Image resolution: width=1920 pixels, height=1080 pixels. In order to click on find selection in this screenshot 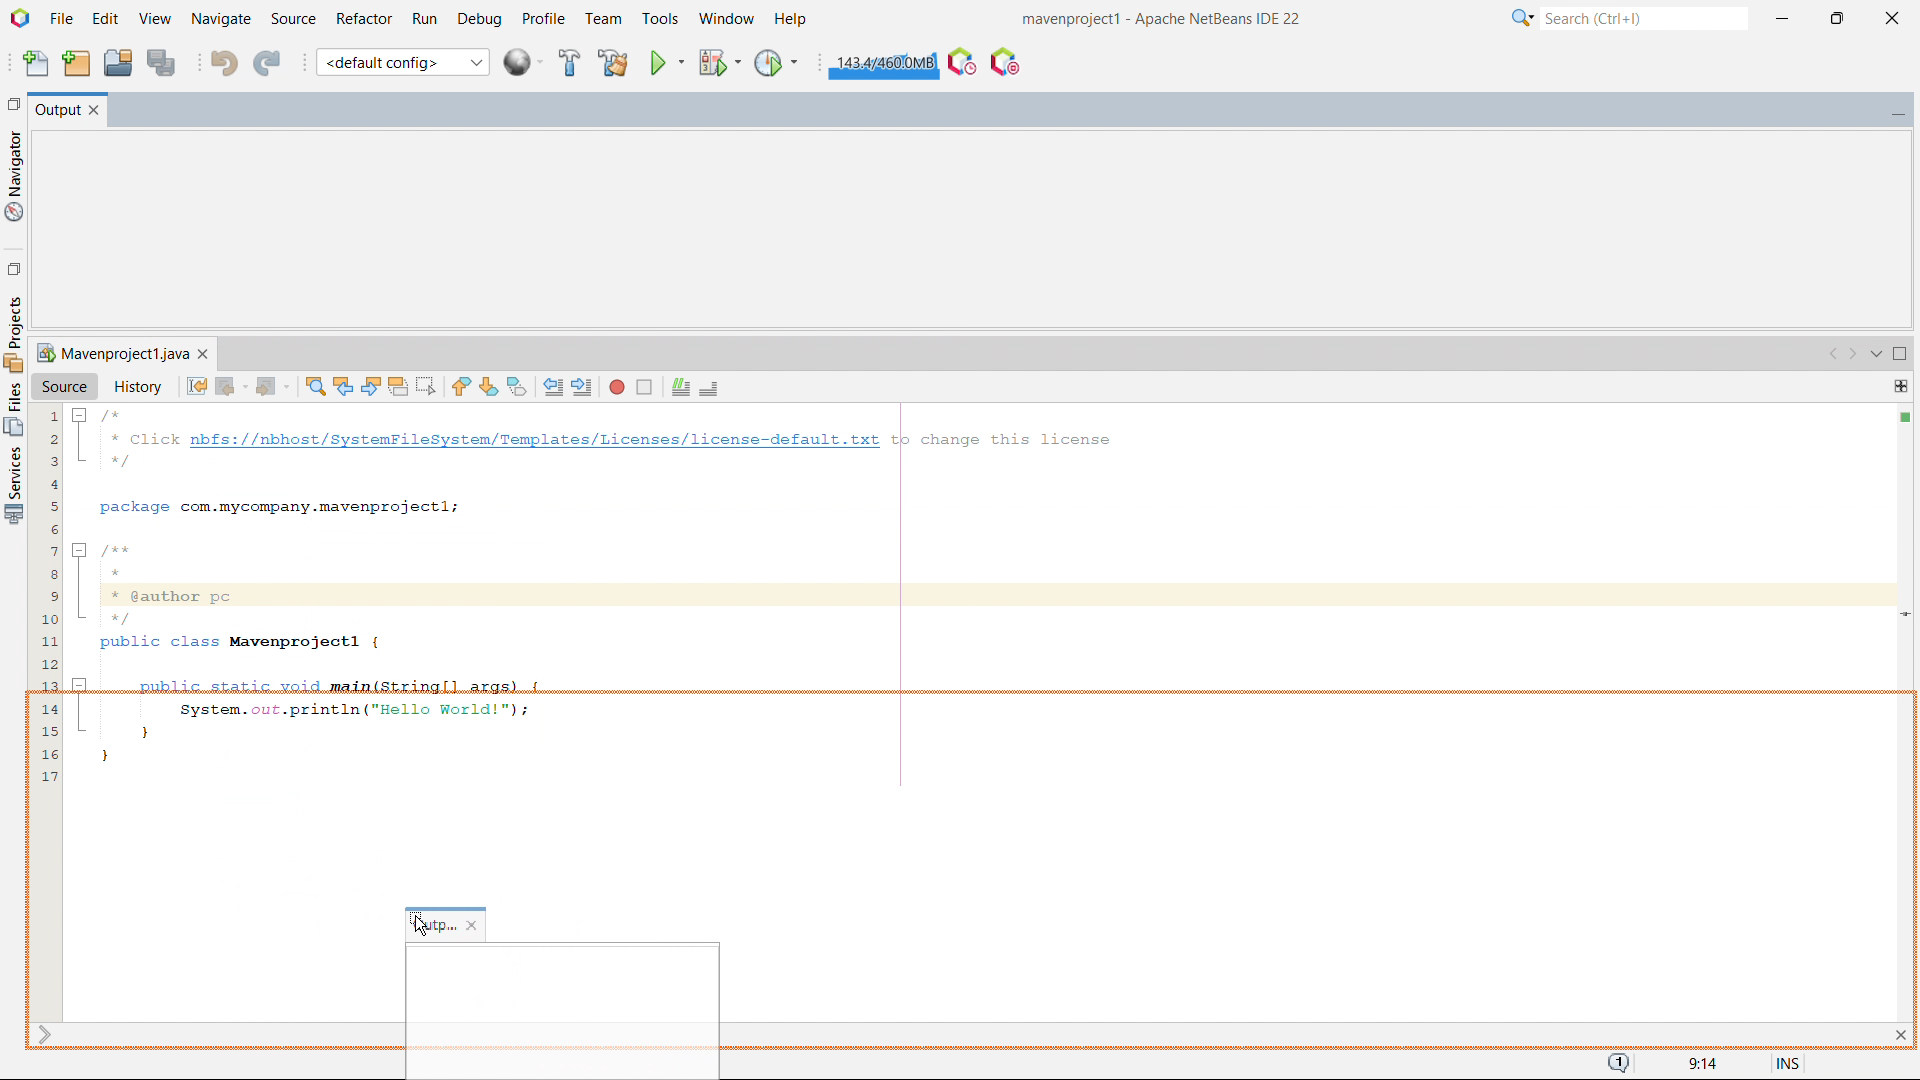, I will do `click(316, 386)`.